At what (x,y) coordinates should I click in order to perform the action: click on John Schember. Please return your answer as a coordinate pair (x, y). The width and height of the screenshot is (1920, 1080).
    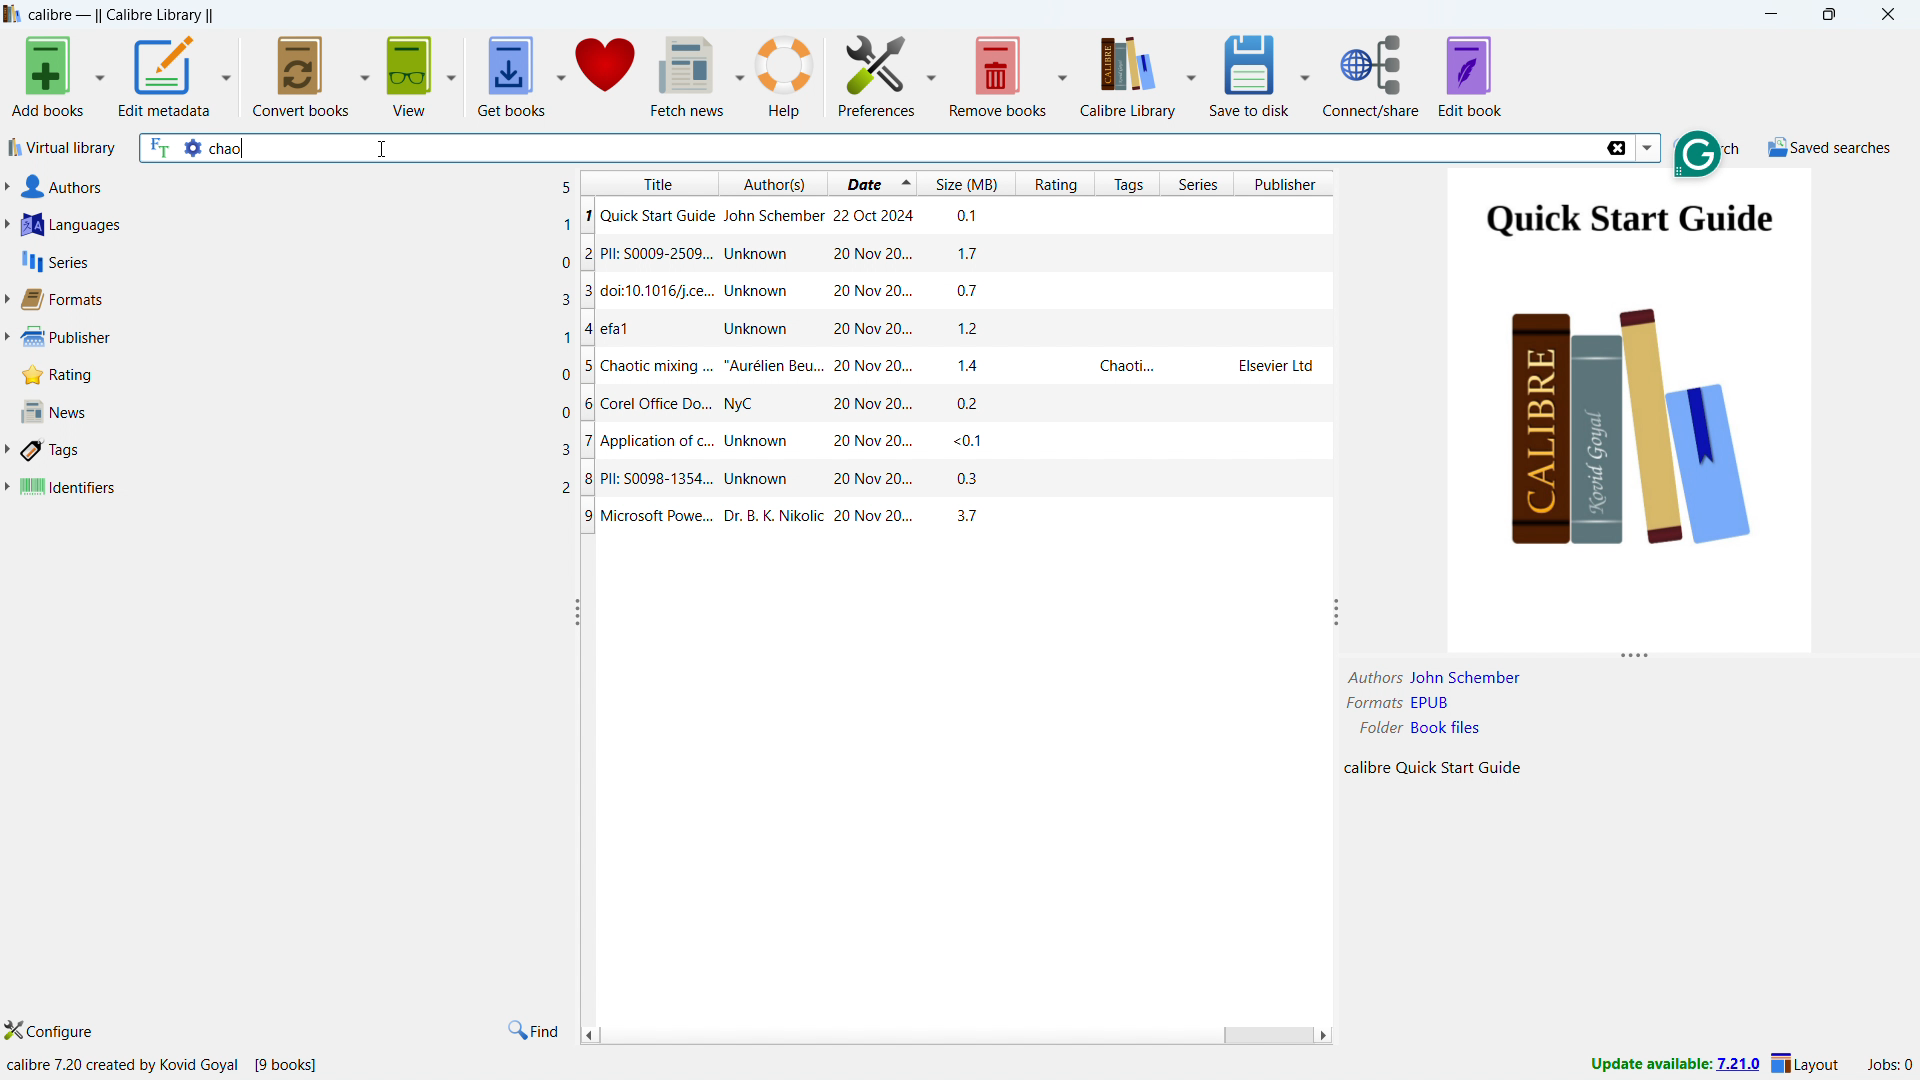
    Looking at the image, I should click on (1466, 677).